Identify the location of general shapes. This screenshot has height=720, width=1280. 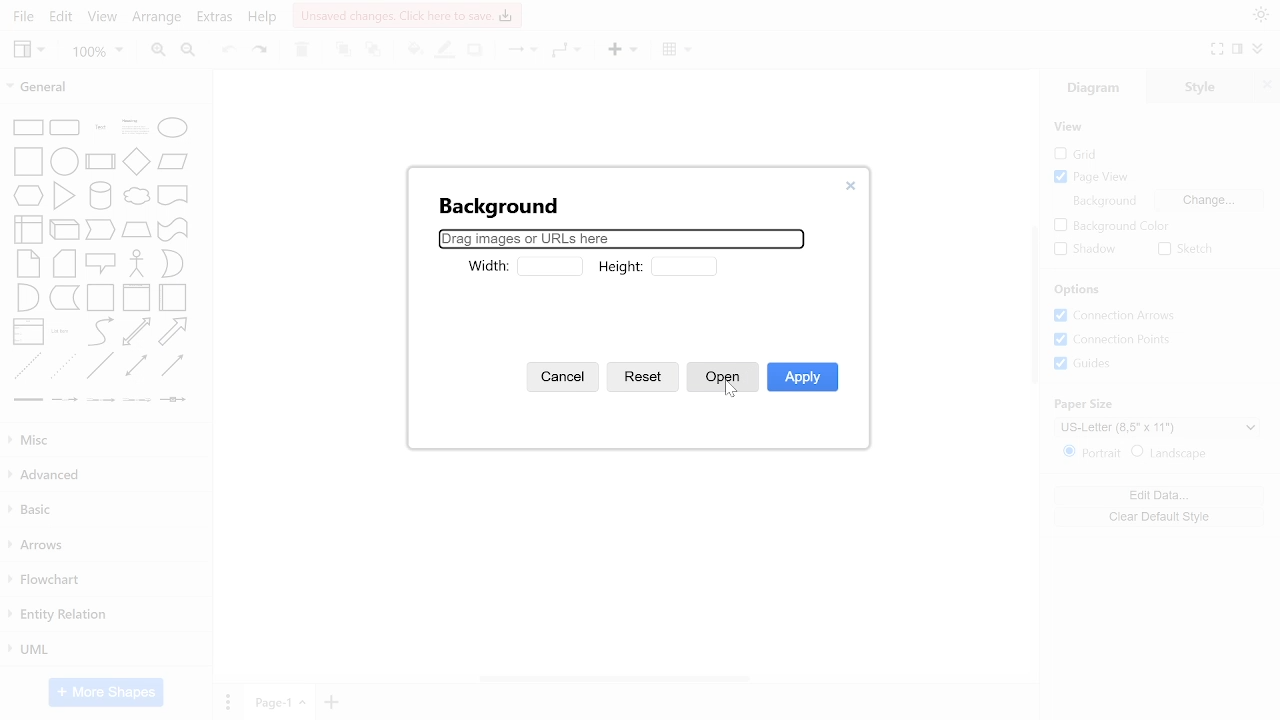
(172, 194).